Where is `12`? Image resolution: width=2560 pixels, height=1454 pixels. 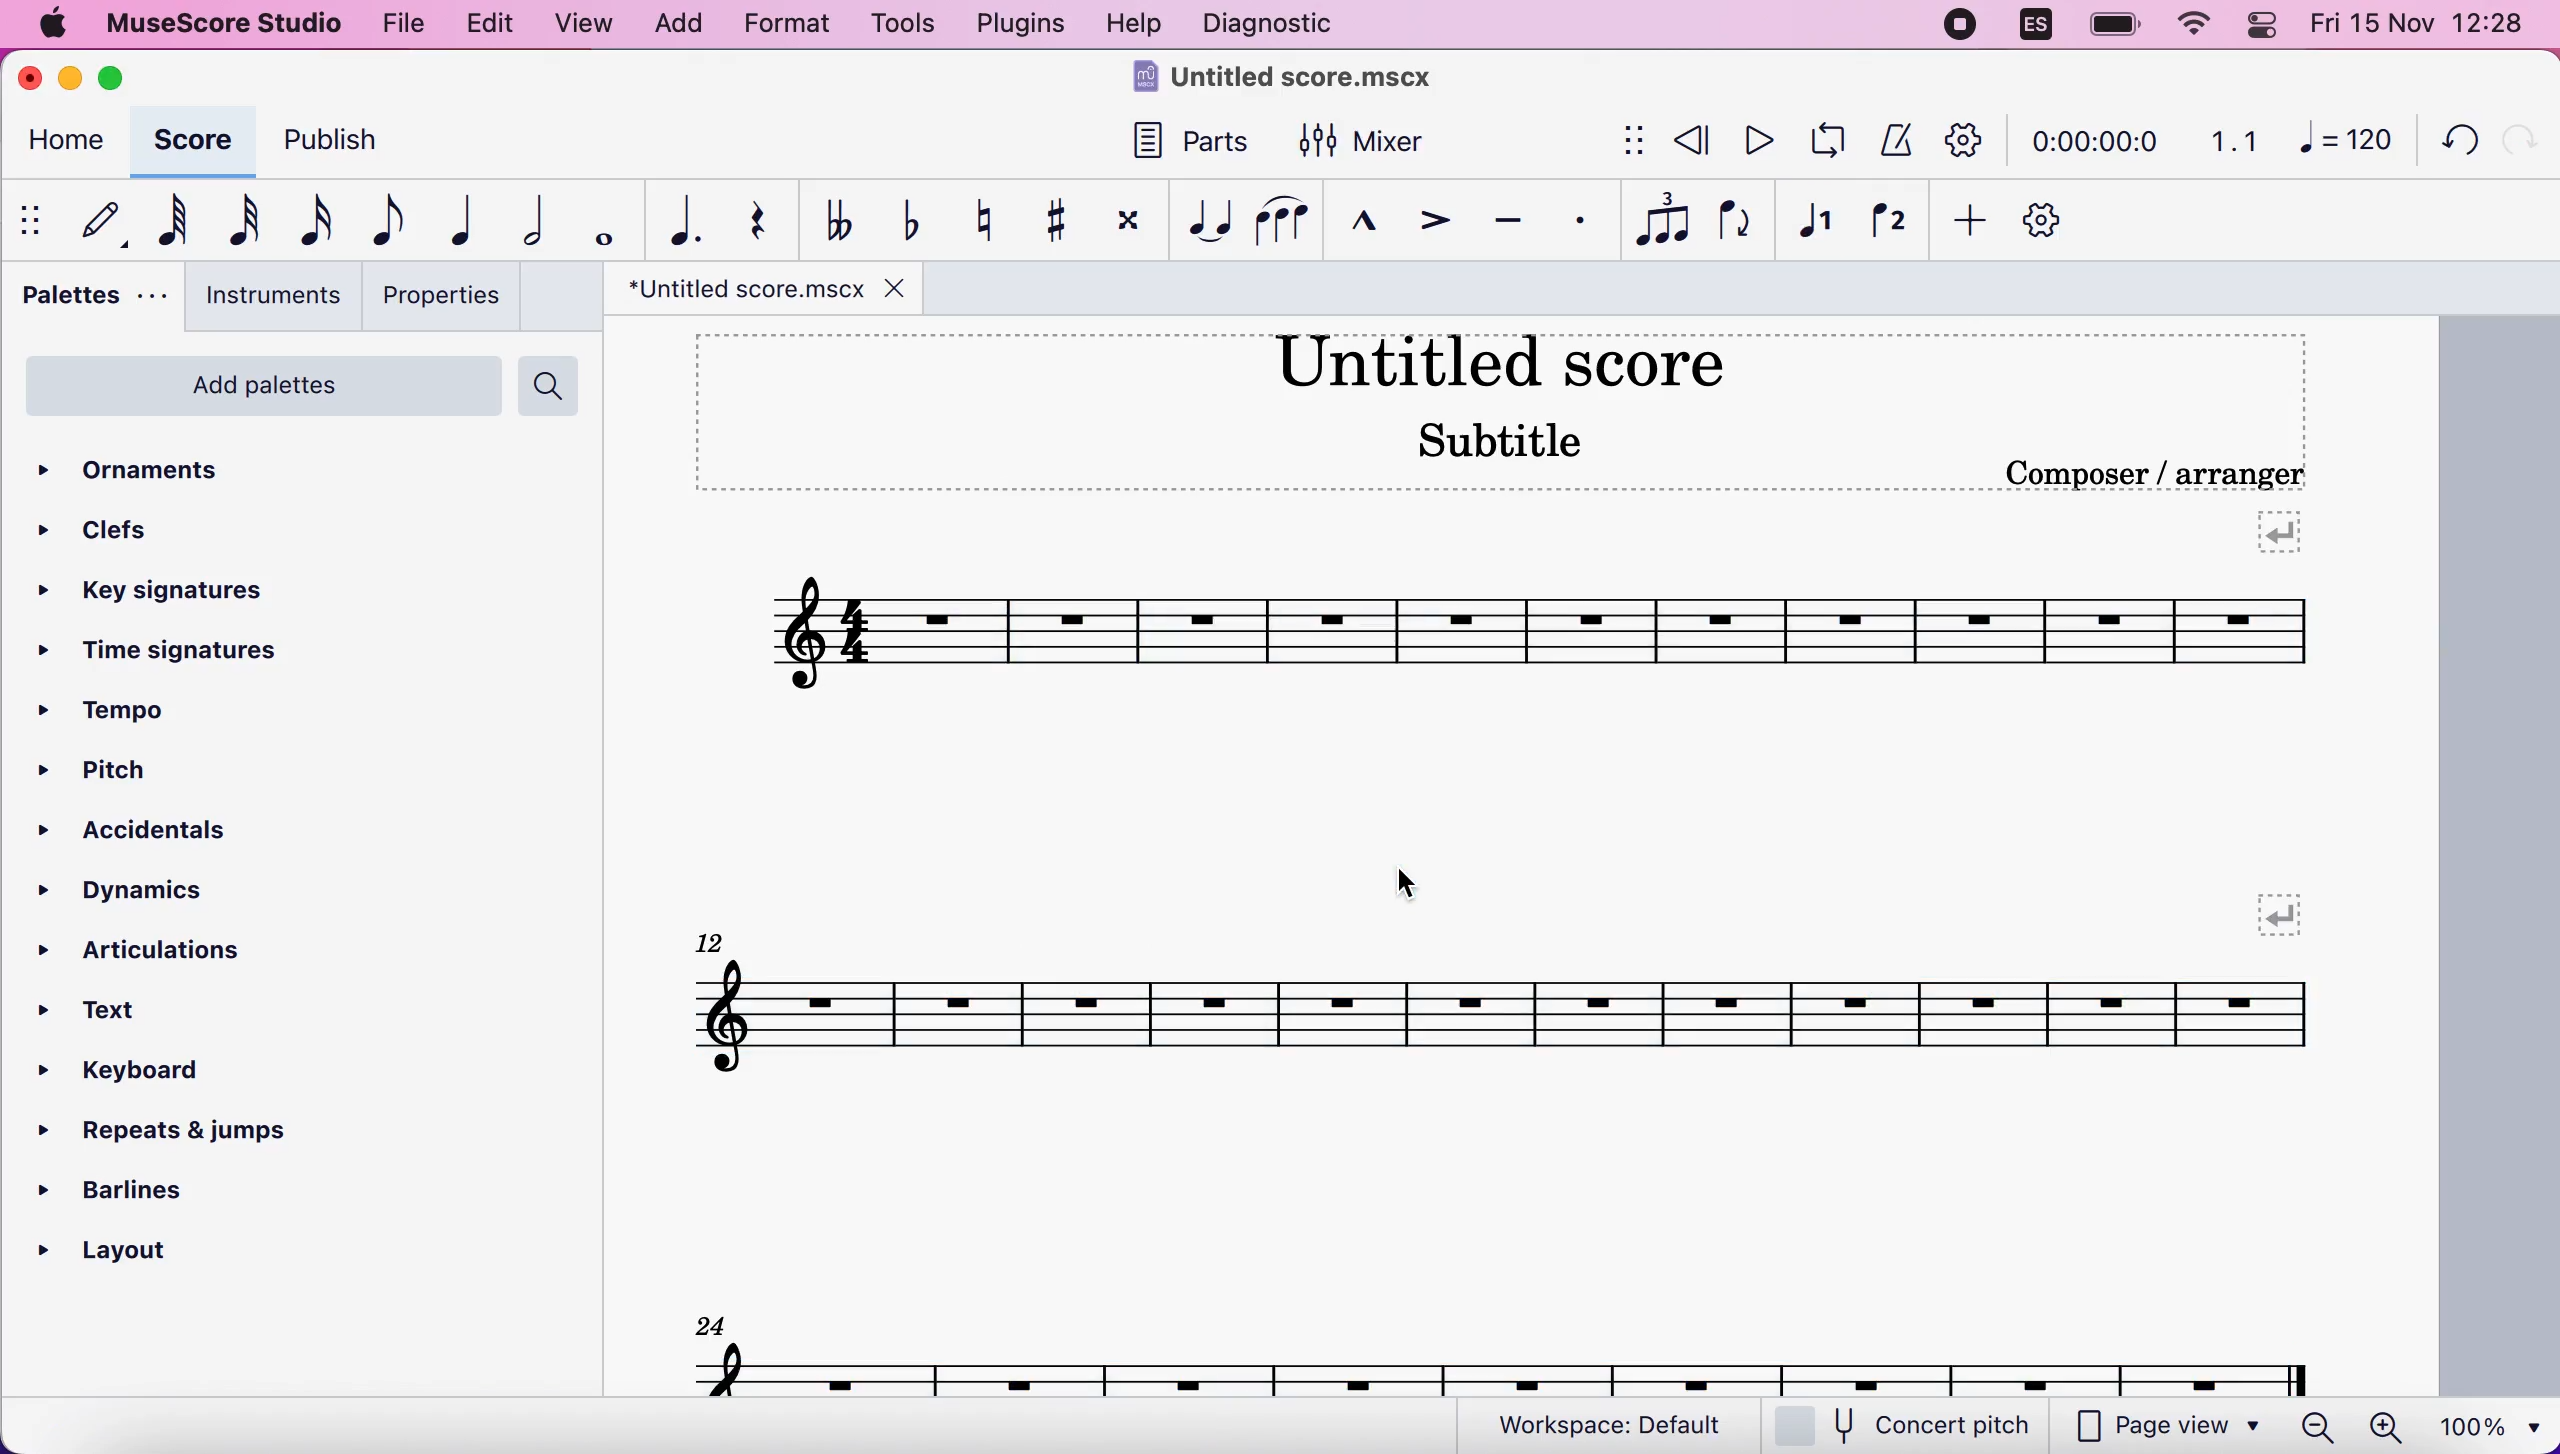 12 is located at coordinates (714, 939).